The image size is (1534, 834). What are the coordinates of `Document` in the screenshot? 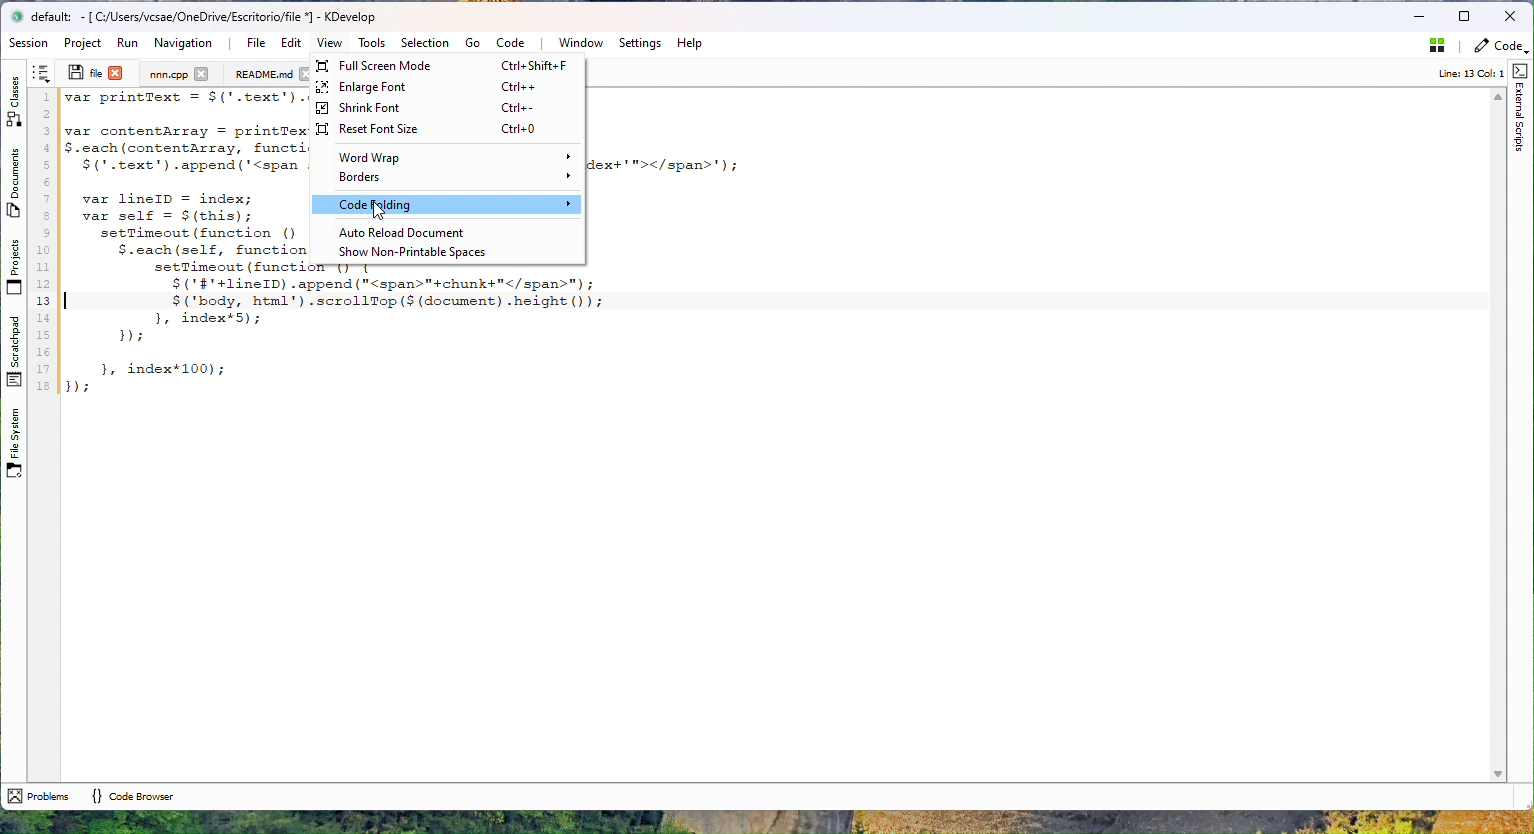 It's located at (263, 74).